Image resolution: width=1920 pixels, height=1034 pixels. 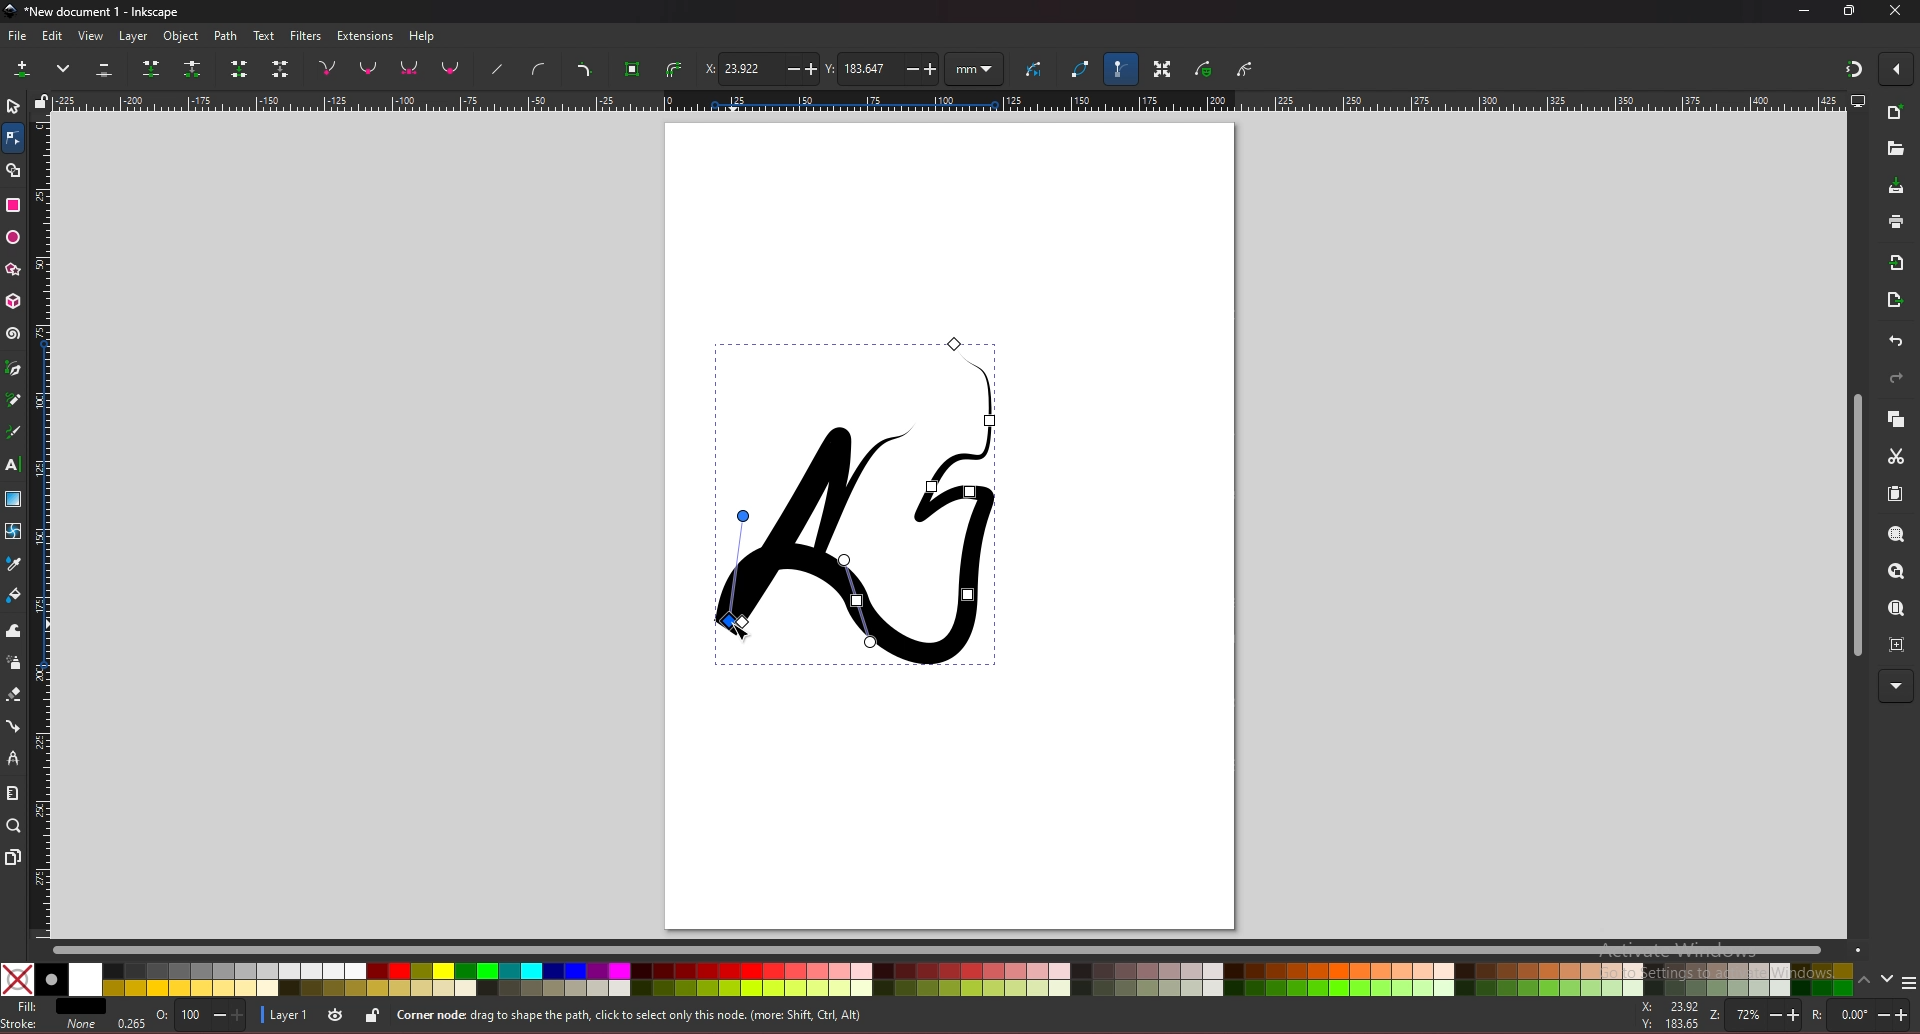 I want to click on zoom page, so click(x=1897, y=608).